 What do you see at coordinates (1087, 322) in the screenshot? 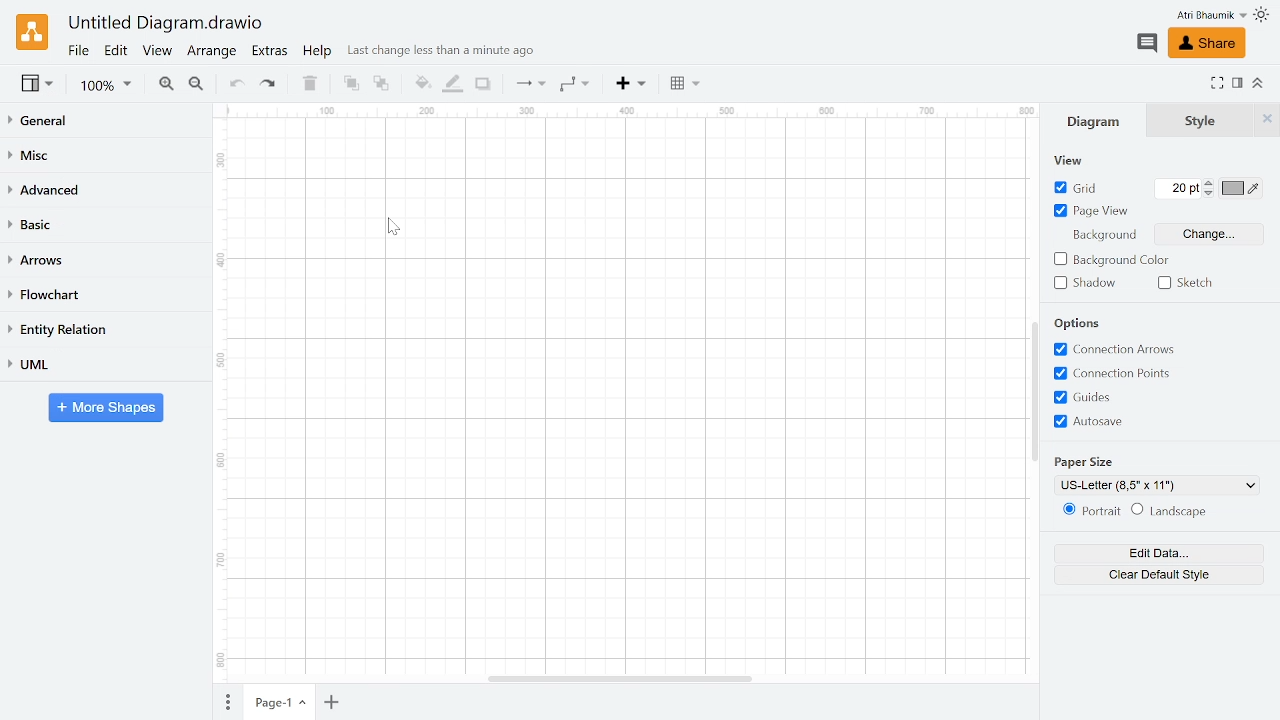
I see `options` at bounding box center [1087, 322].